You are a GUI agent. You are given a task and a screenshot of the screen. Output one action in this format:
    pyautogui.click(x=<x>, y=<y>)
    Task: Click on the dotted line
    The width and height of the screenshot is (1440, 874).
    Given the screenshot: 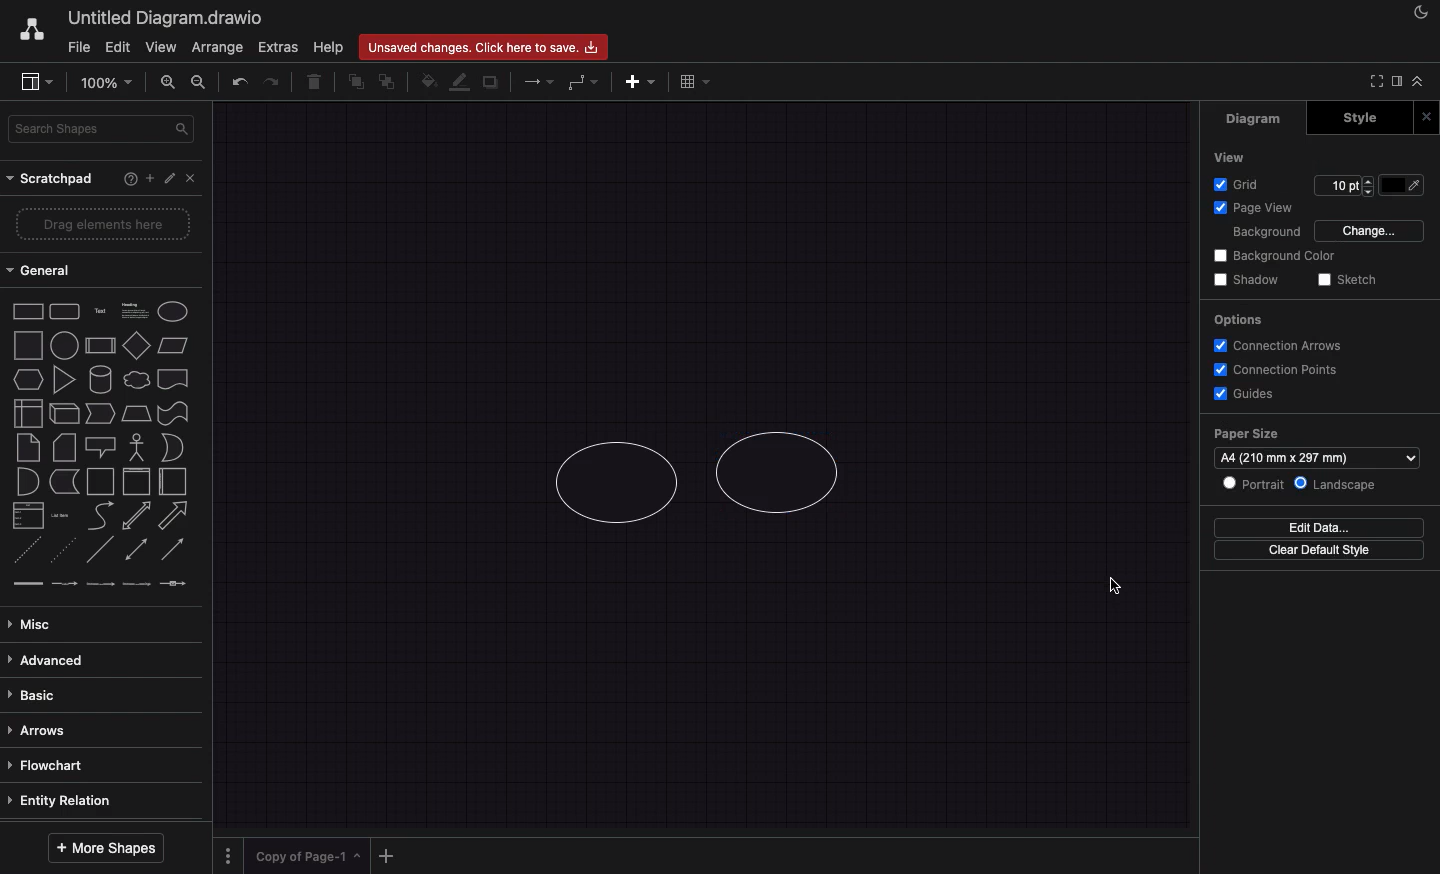 What is the action you would take?
    pyautogui.click(x=65, y=549)
    